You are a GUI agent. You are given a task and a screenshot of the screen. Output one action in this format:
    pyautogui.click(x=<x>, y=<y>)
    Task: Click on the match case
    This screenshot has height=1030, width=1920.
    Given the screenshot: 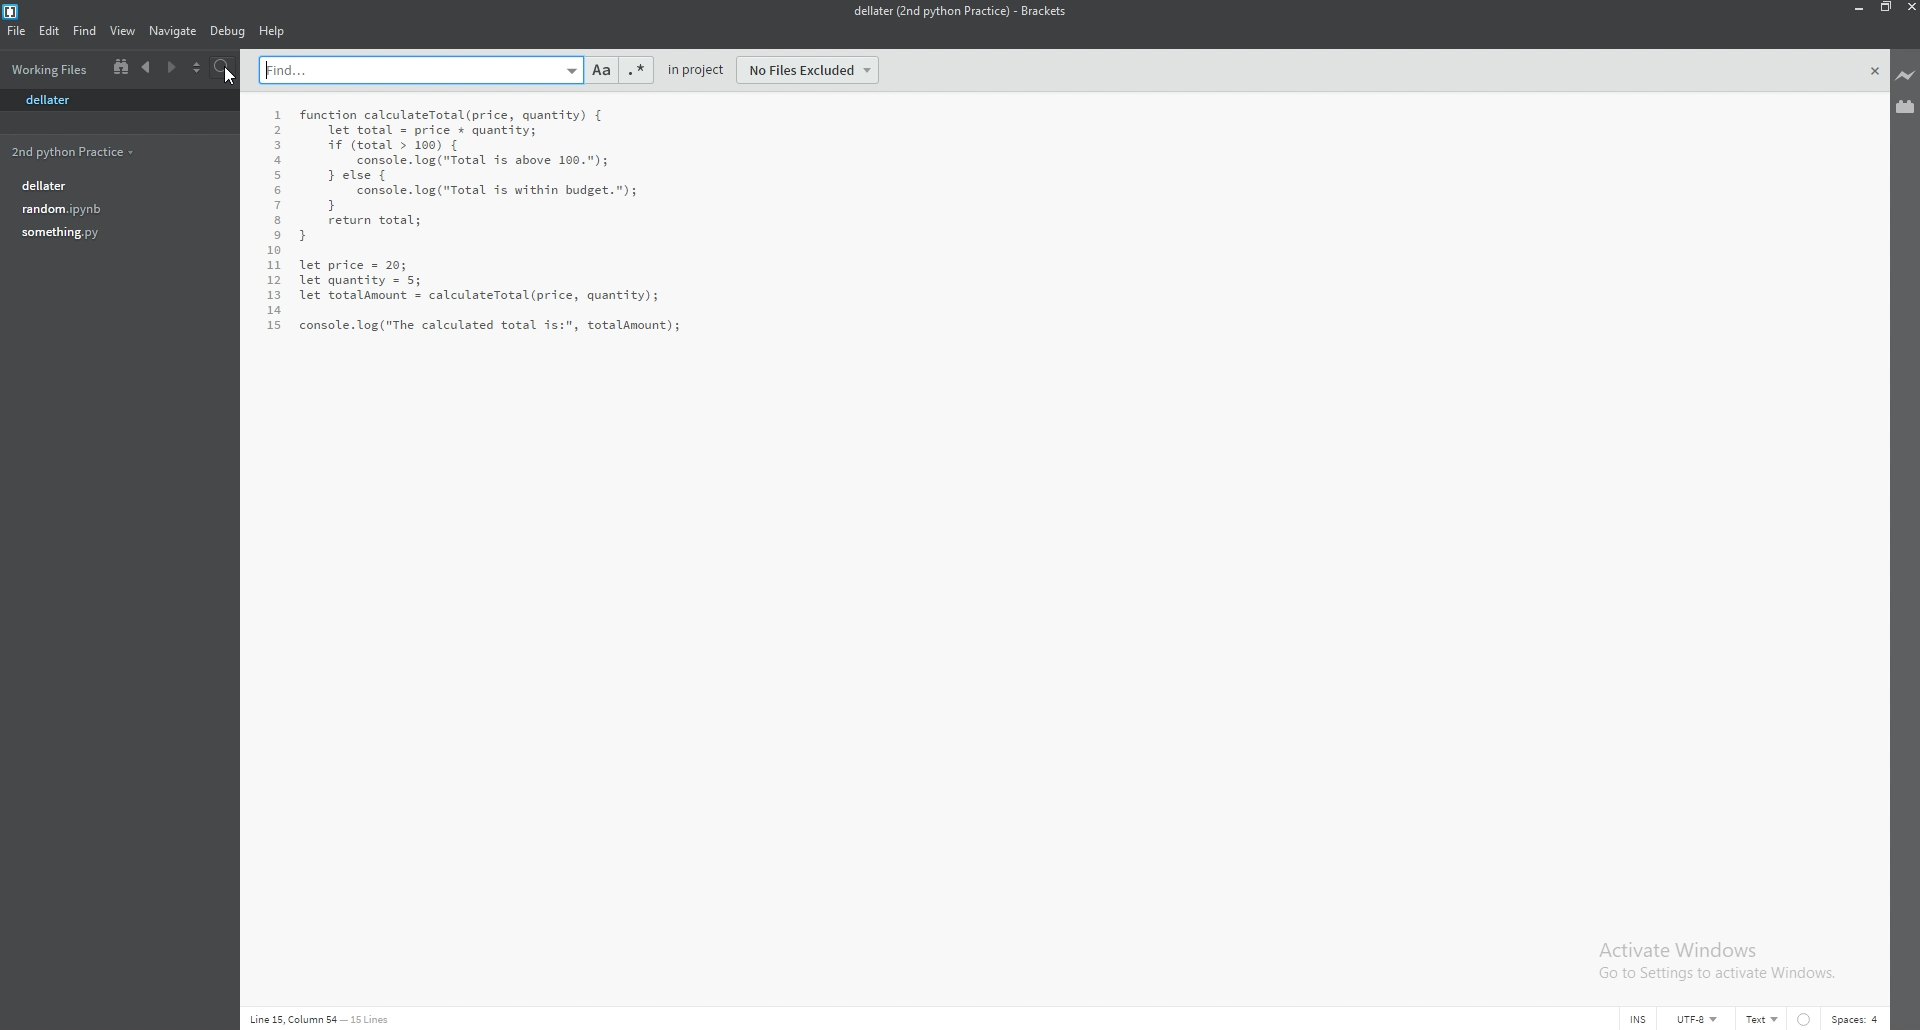 What is the action you would take?
    pyautogui.click(x=602, y=70)
    